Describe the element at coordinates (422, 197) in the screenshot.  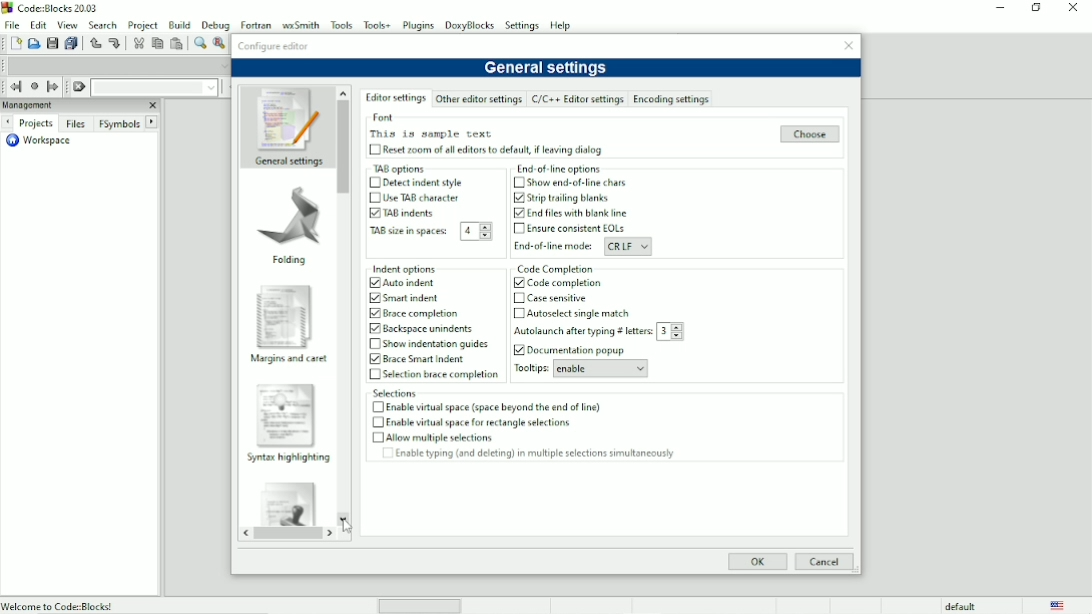
I see `Use TAB character` at that location.